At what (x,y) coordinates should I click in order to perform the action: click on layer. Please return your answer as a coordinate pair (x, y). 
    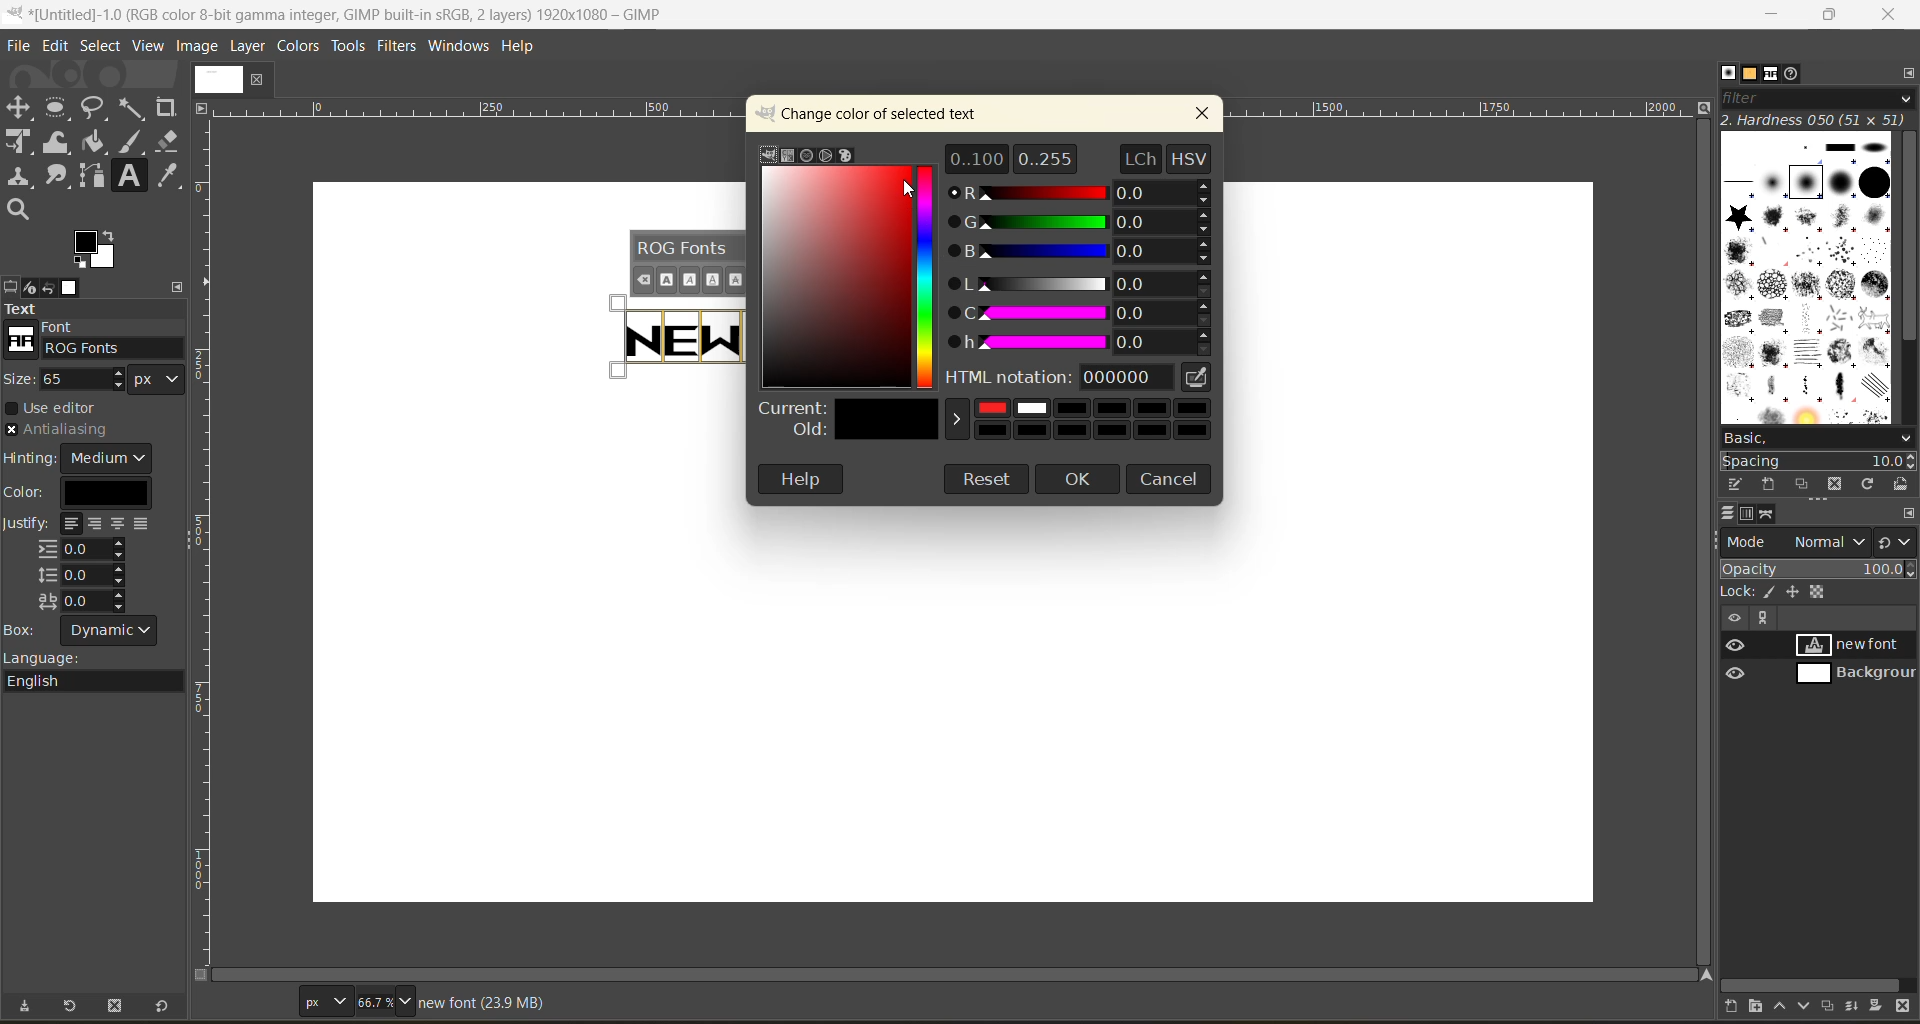
    Looking at the image, I should click on (250, 48).